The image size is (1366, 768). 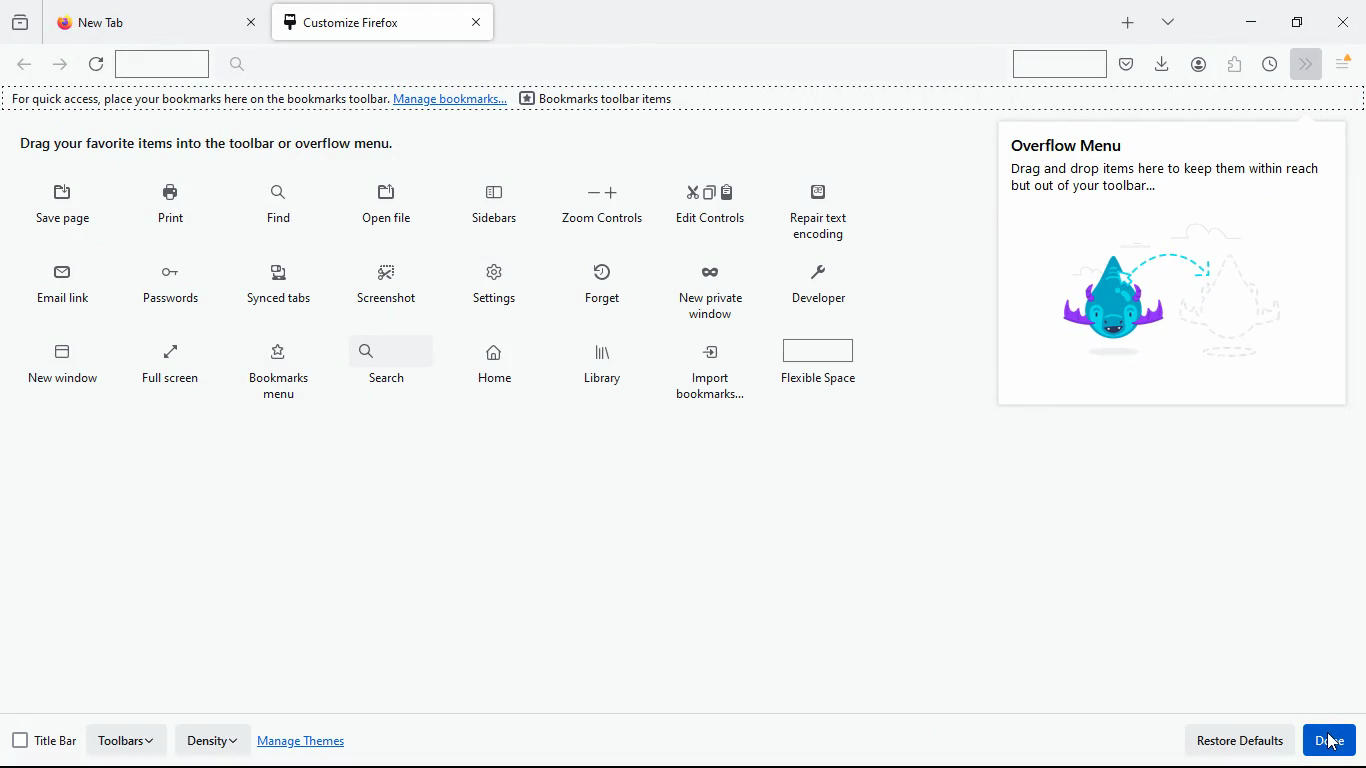 What do you see at coordinates (1127, 64) in the screenshot?
I see `pocket` at bounding box center [1127, 64].